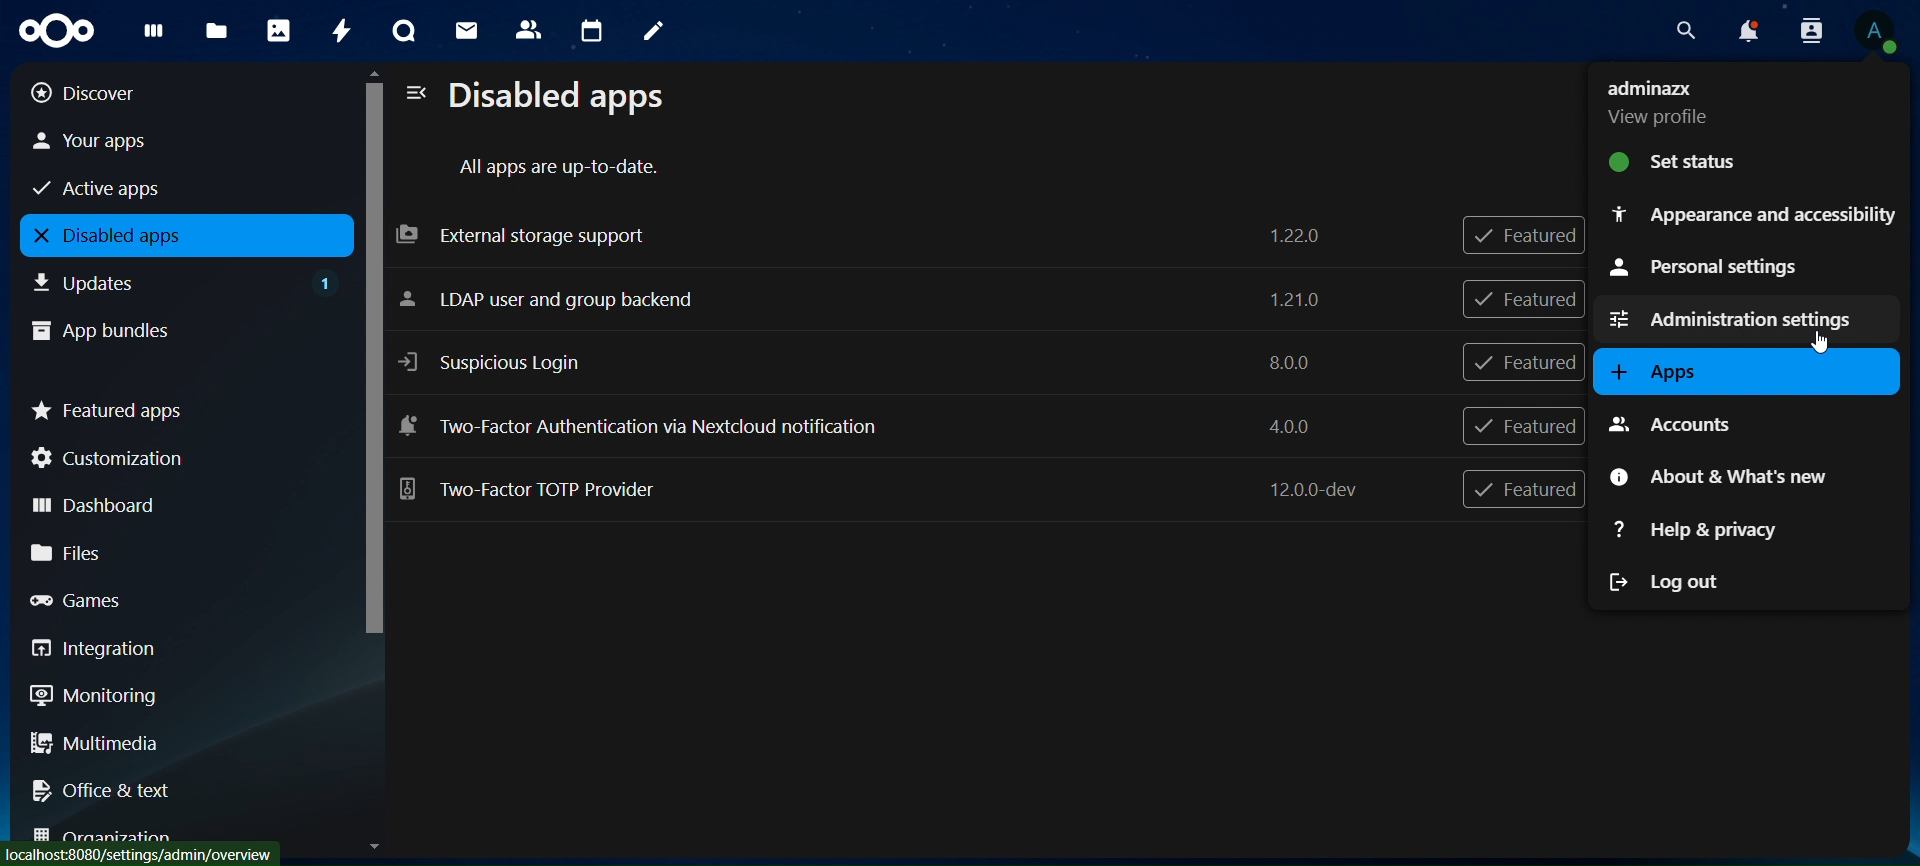  What do you see at coordinates (172, 649) in the screenshot?
I see `integration` at bounding box center [172, 649].